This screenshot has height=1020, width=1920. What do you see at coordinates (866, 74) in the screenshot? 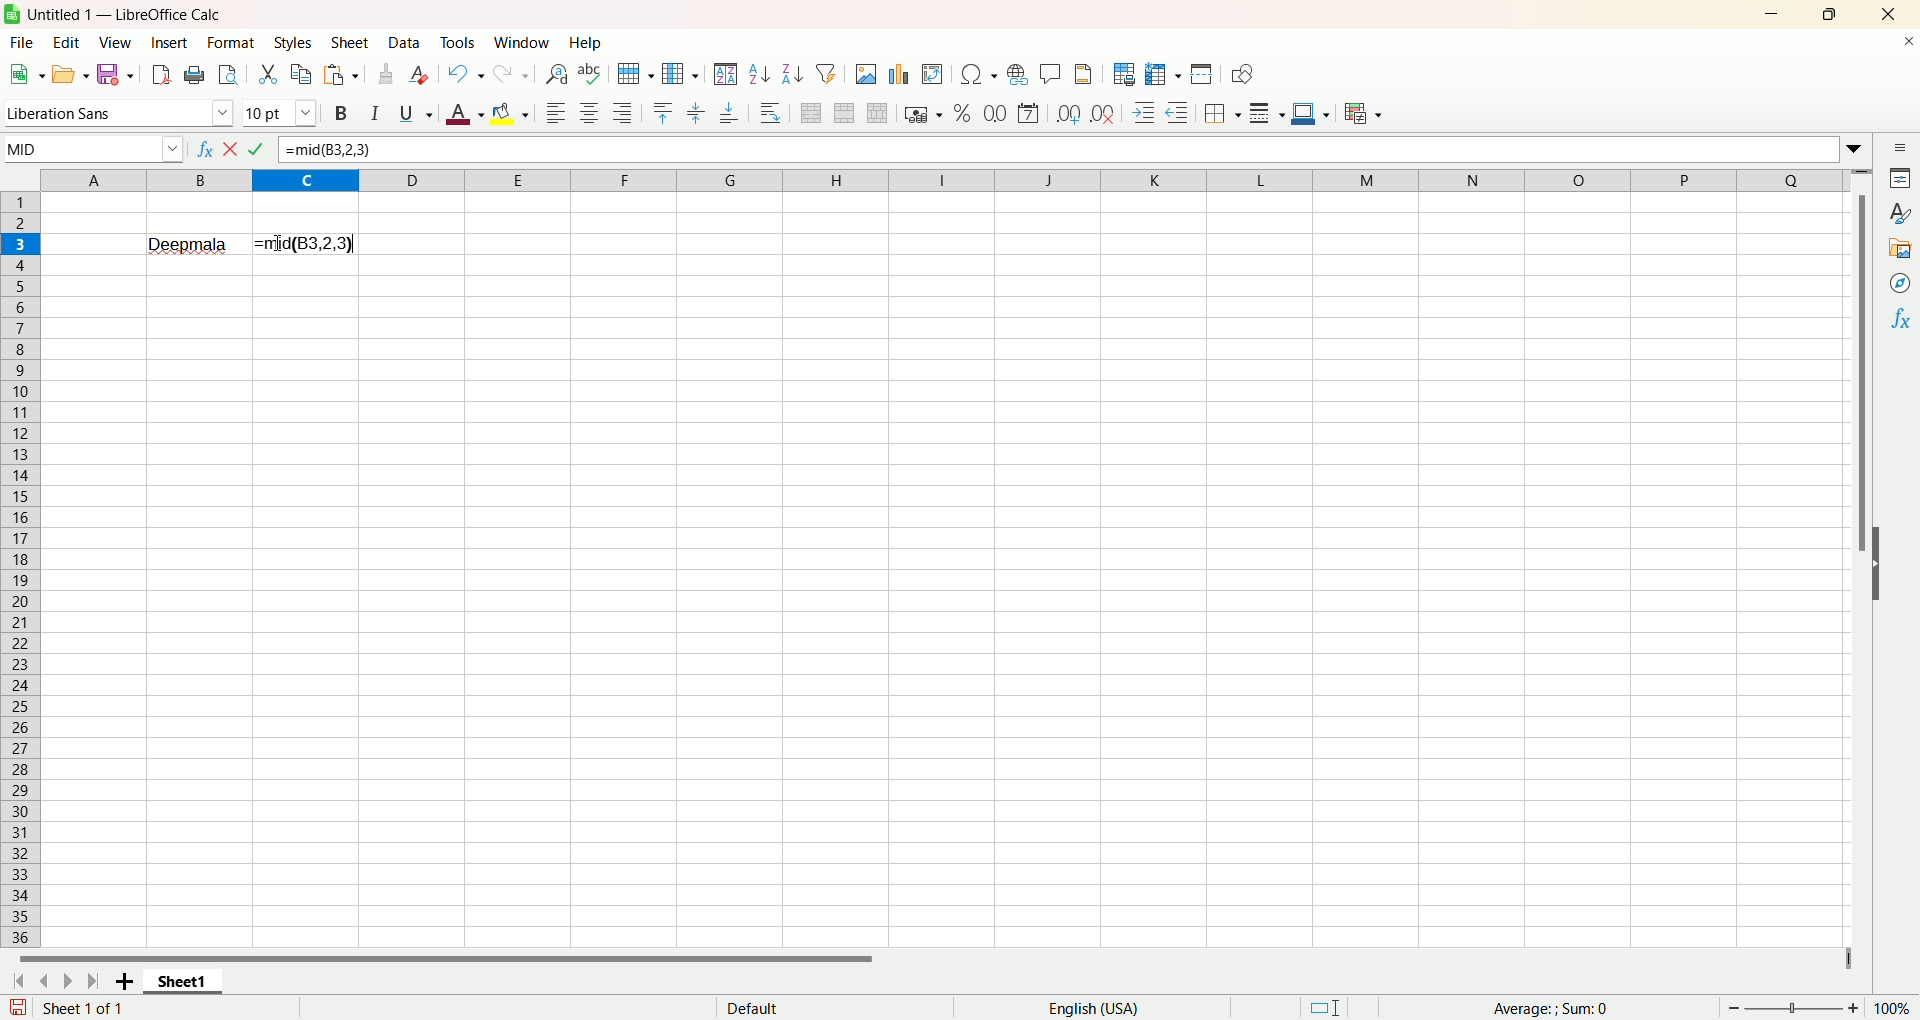
I see `Insert image` at bounding box center [866, 74].